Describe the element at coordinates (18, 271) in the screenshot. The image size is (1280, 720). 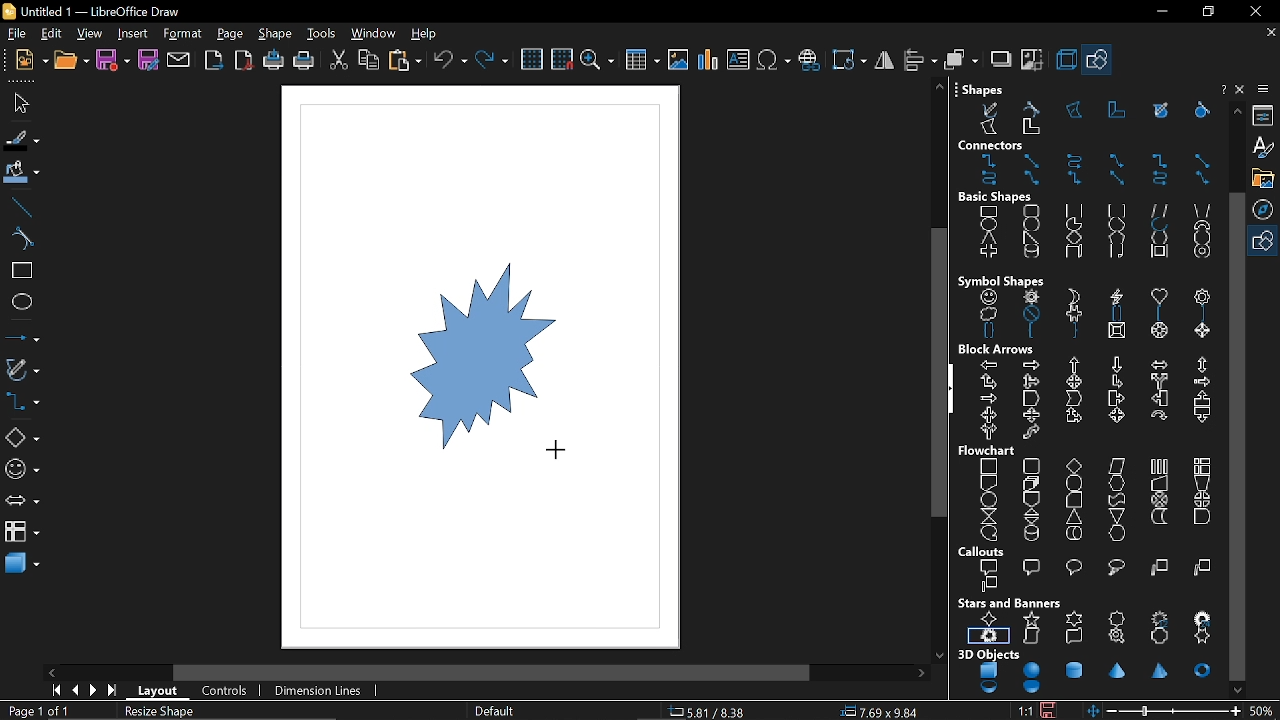
I see `rectangle` at that location.